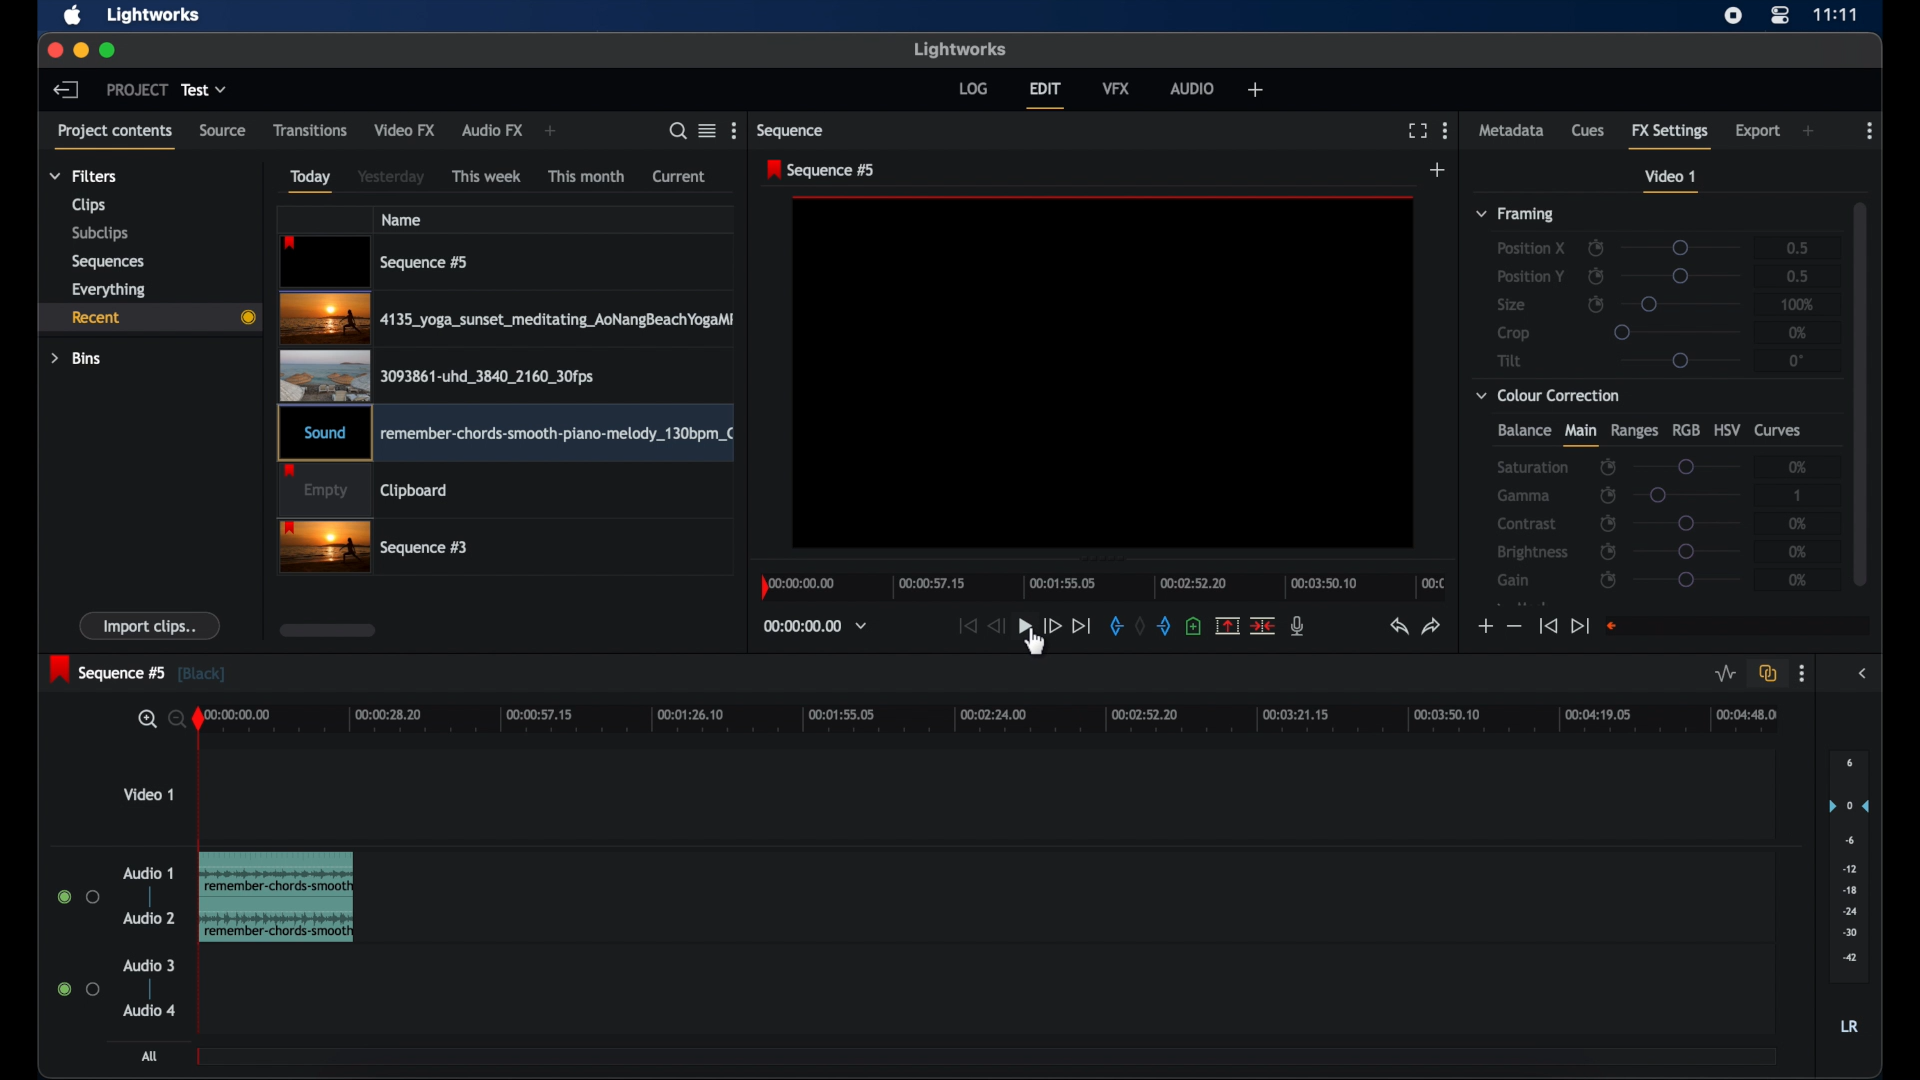 The width and height of the screenshot is (1920, 1080). I want to click on everything, so click(110, 290).